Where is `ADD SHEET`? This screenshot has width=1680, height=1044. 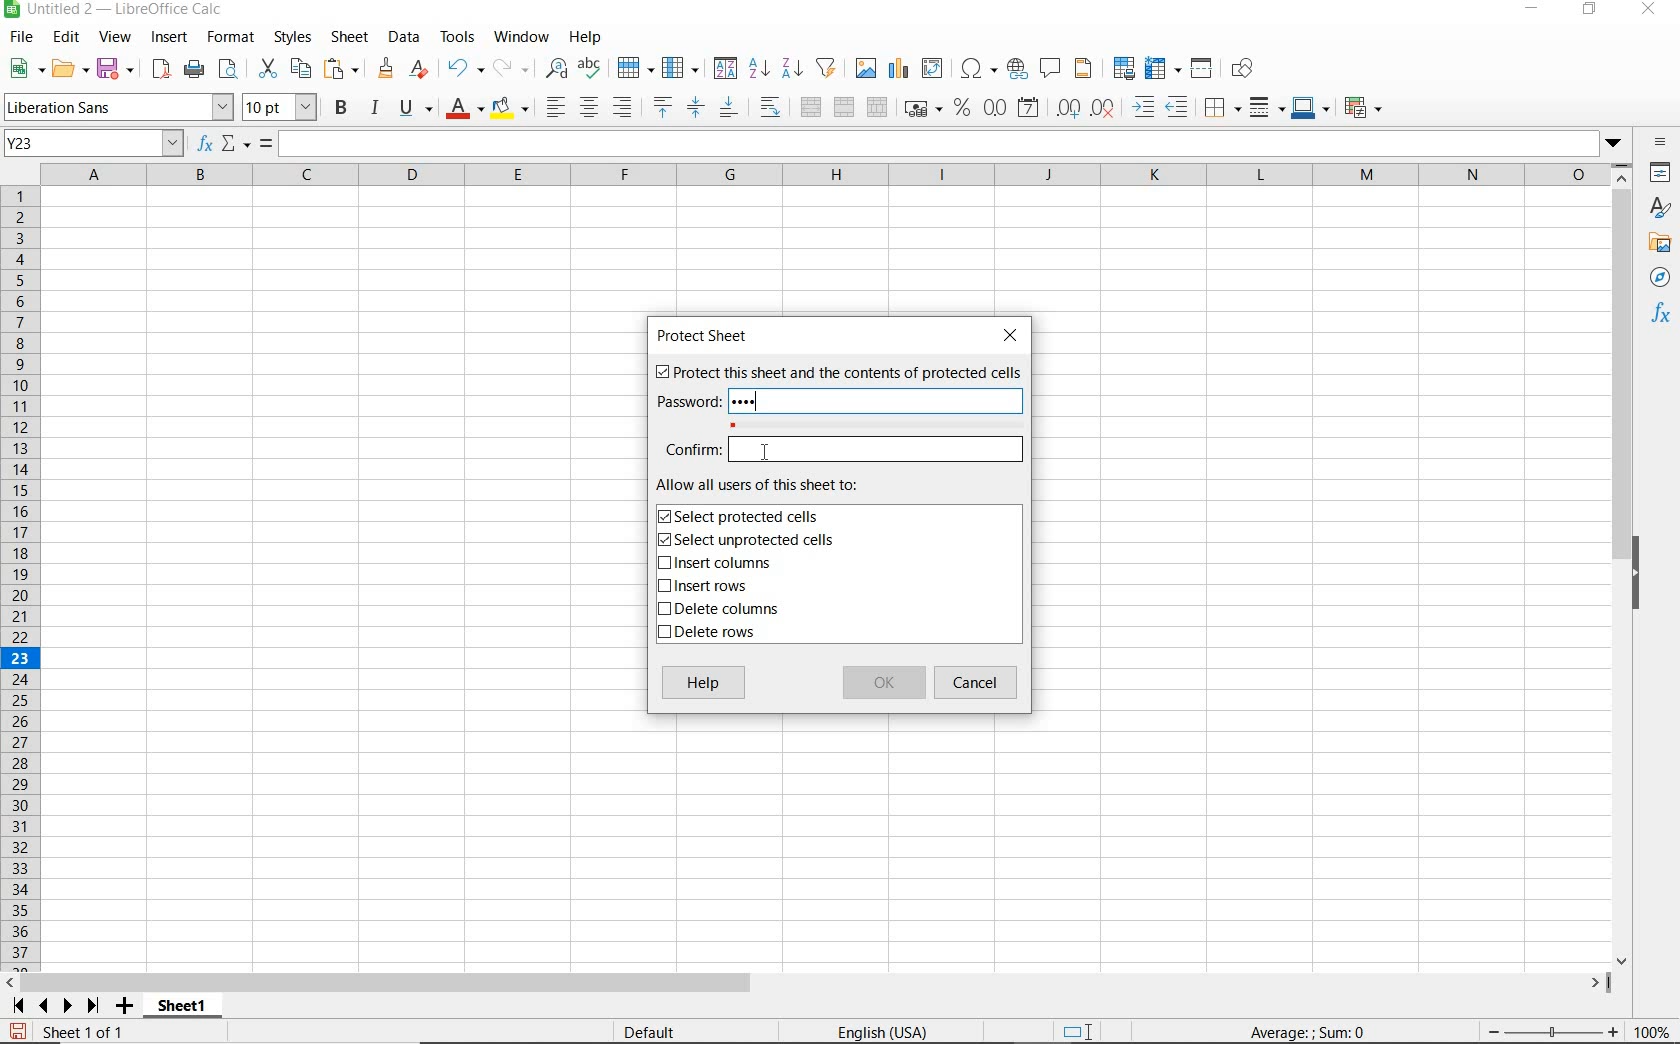
ADD SHEET is located at coordinates (127, 1007).